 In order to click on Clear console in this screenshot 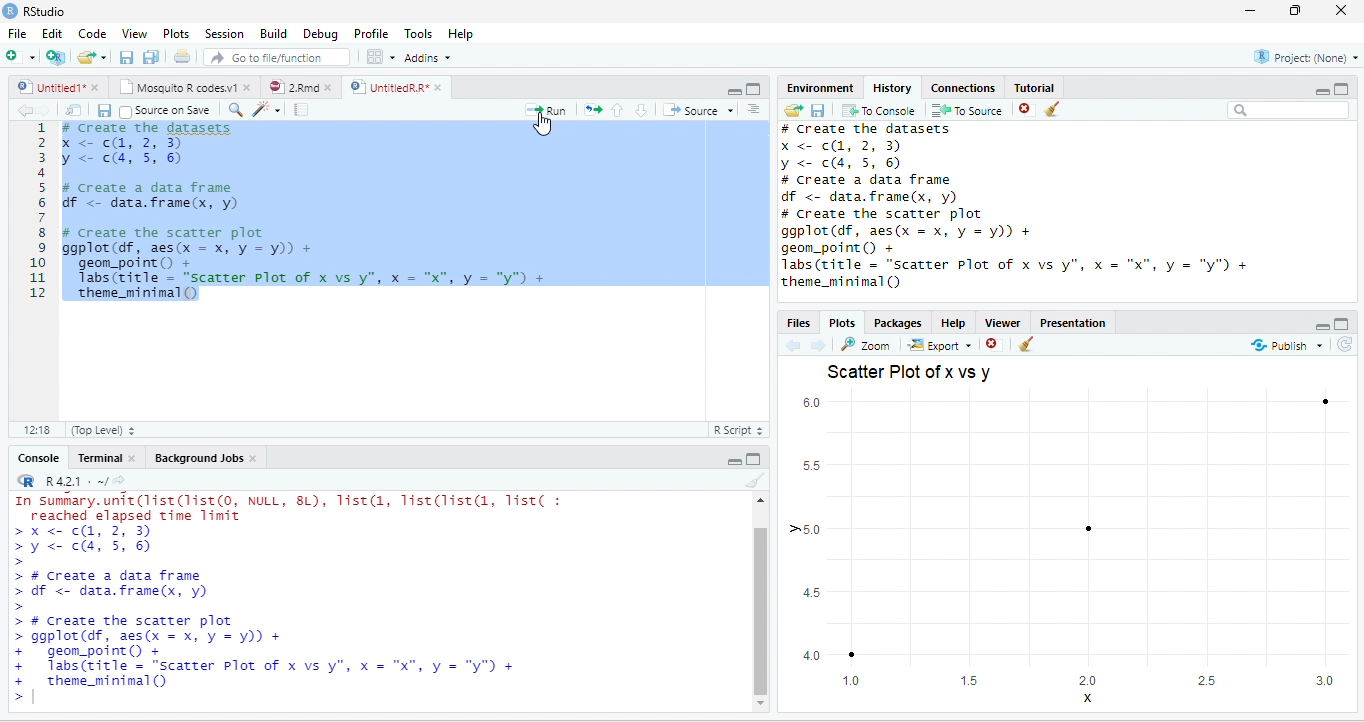, I will do `click(756, 480)`.